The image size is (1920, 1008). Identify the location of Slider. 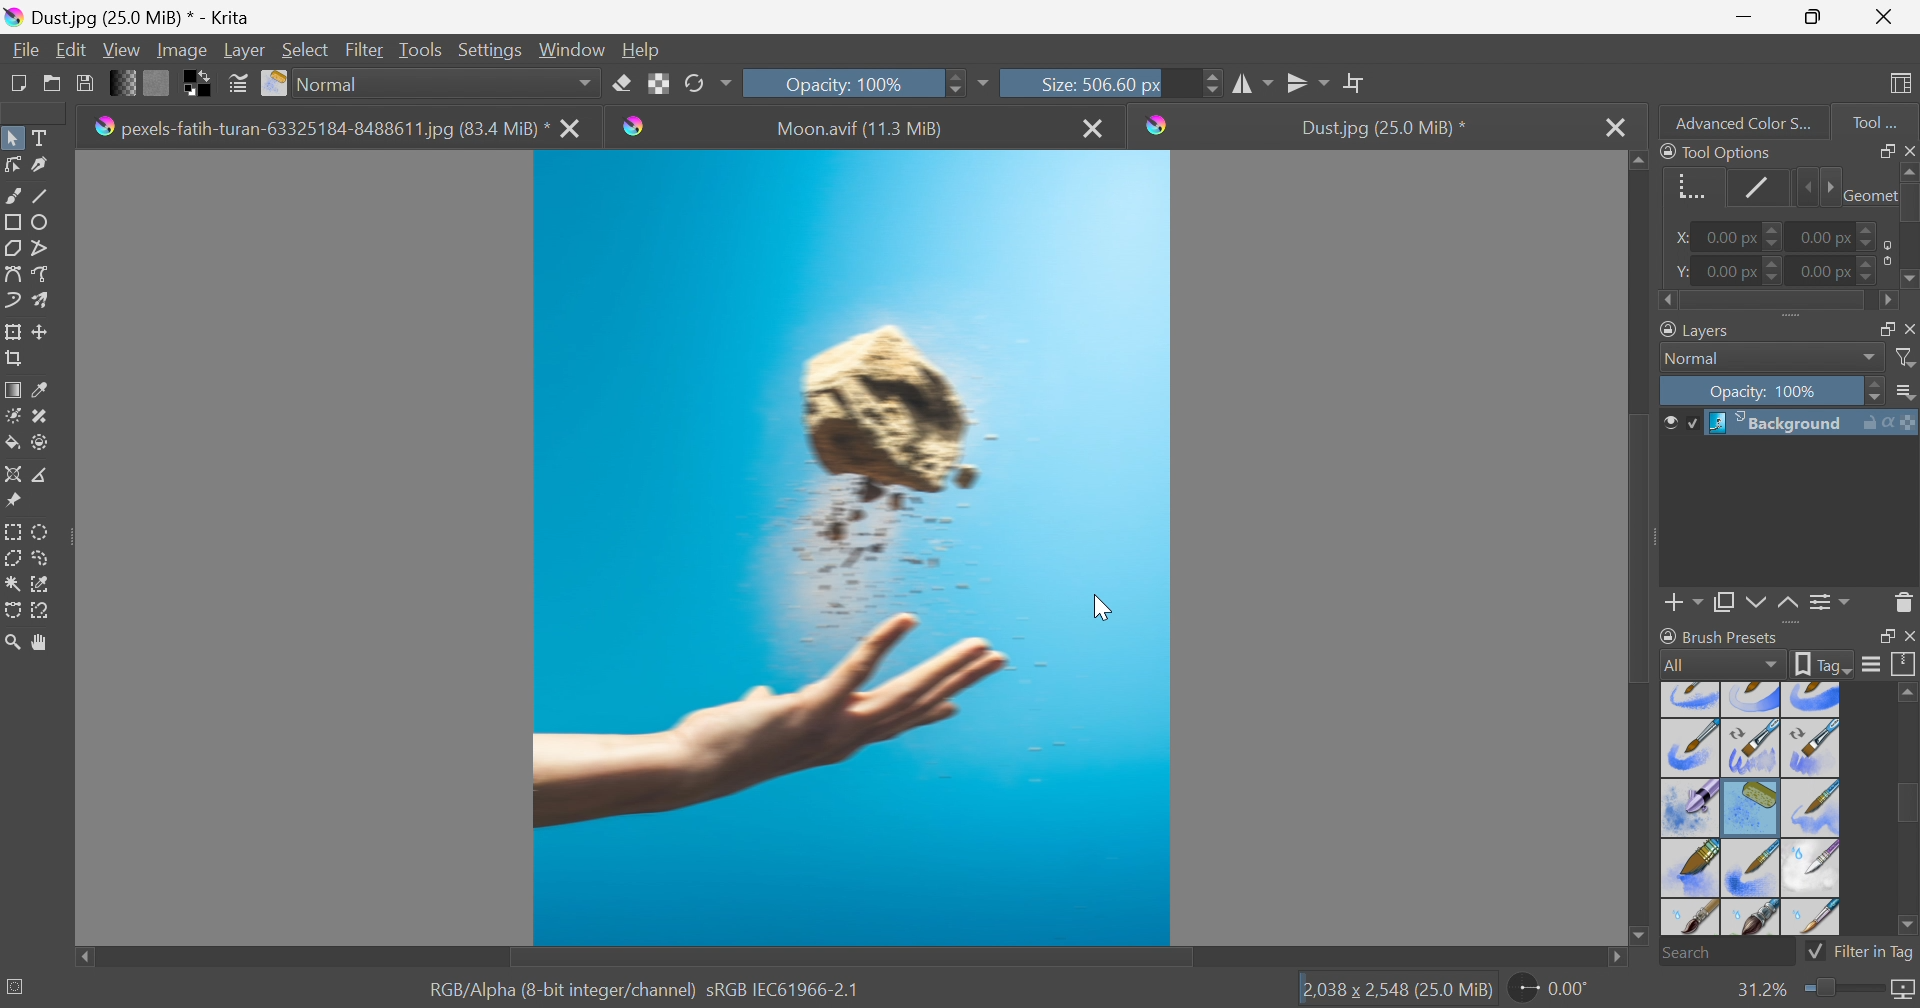
(1775, 238).